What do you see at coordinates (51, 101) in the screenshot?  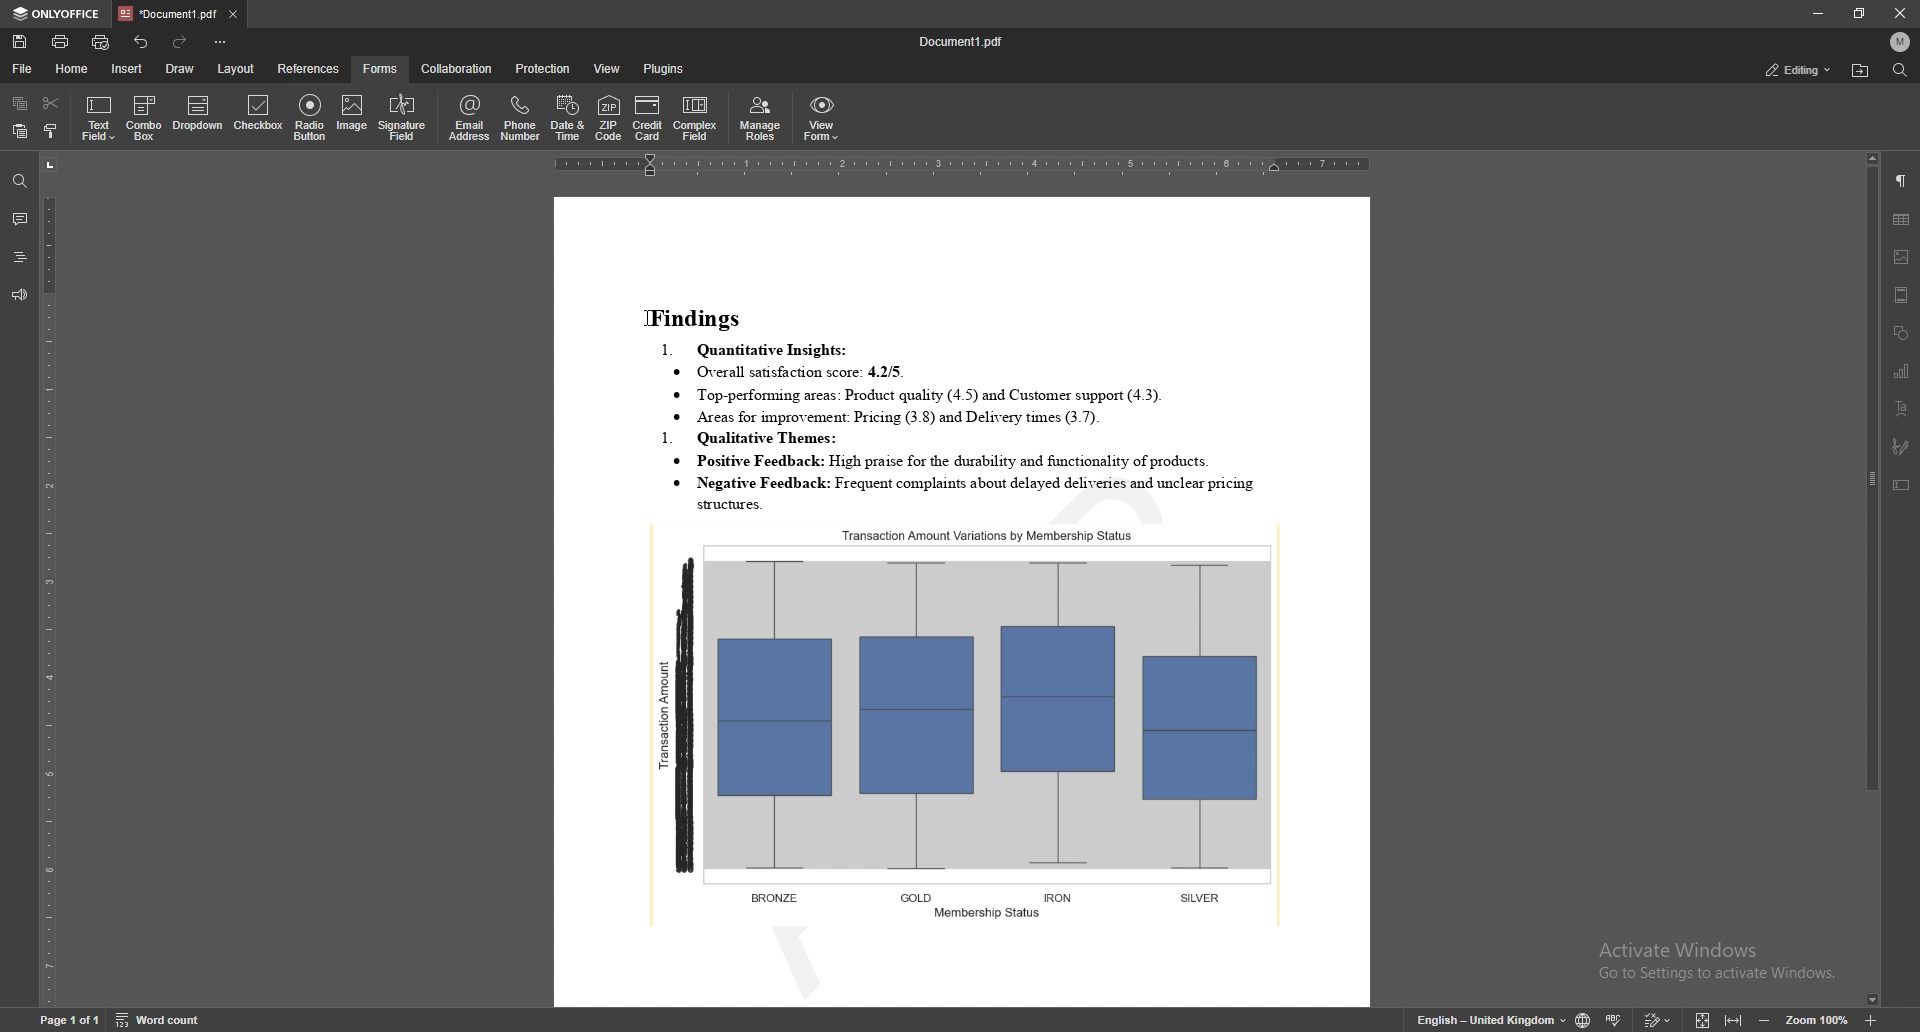 I see `cut` at bounding box center [51, 101].